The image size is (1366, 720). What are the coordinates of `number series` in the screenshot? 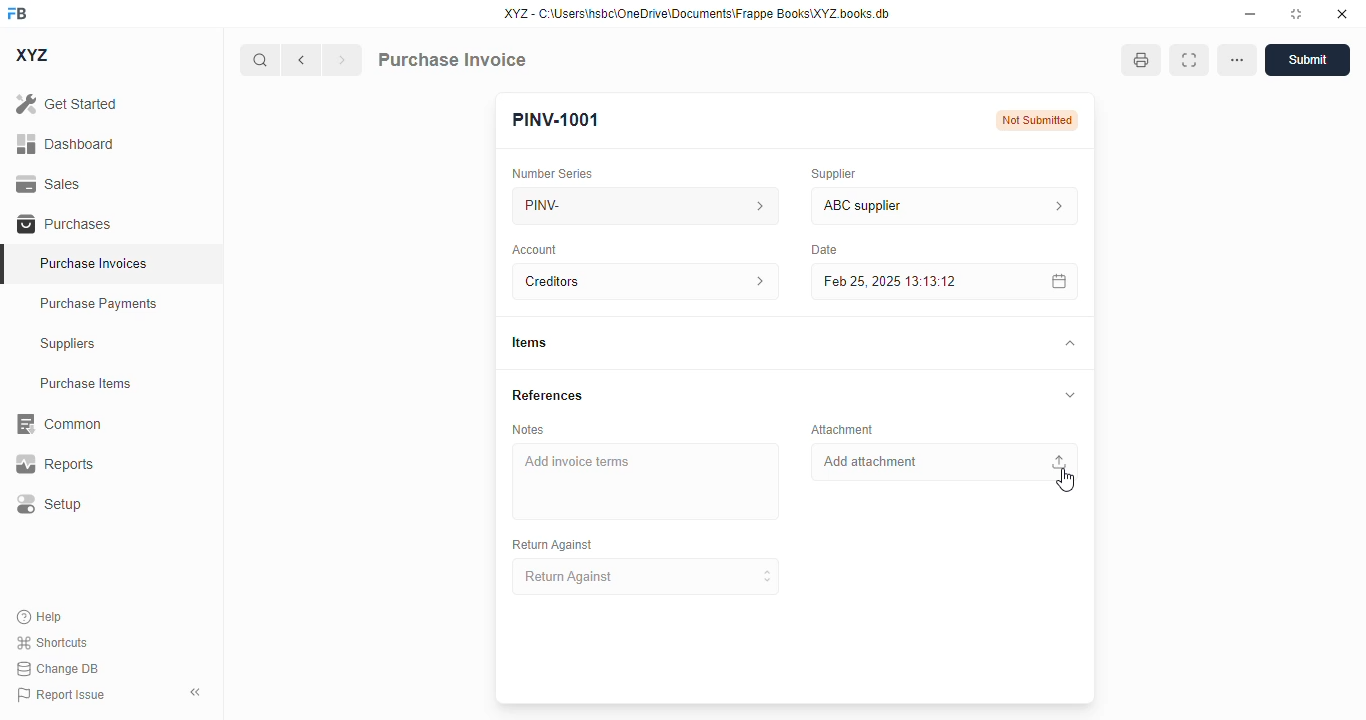 It's located at (553, 173).